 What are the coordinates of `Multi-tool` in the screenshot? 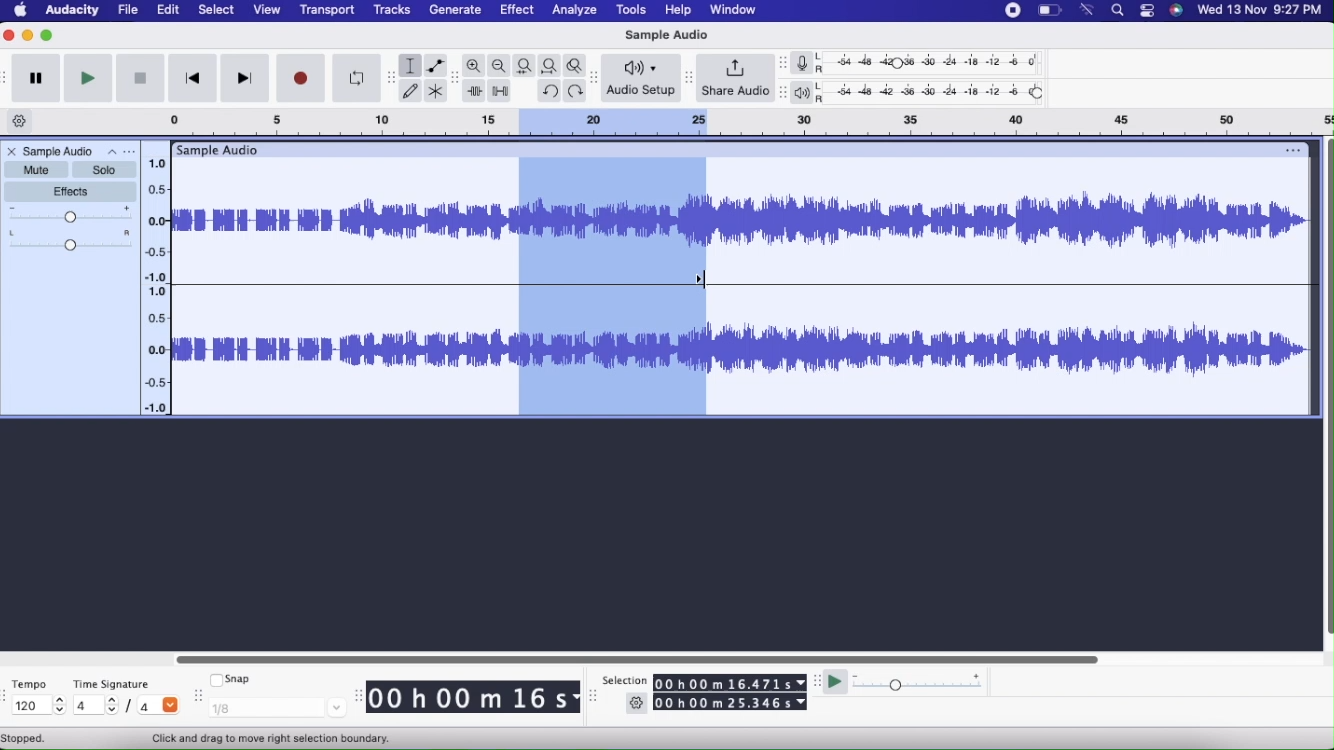 It's located at (437, 92).